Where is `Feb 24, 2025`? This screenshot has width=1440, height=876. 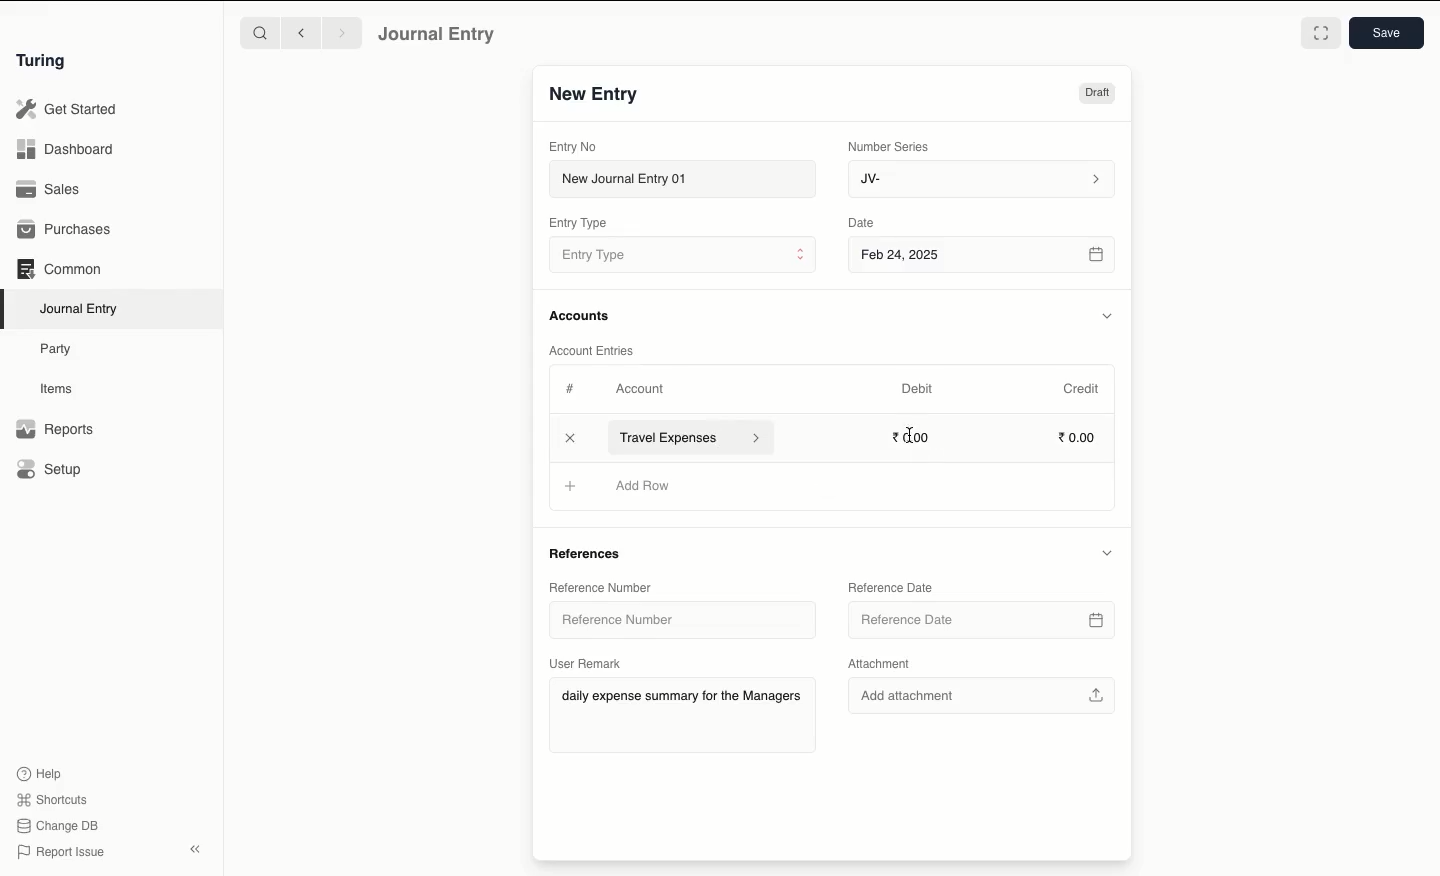 Feb 24, 2025 is located at coordinates (984, 257).